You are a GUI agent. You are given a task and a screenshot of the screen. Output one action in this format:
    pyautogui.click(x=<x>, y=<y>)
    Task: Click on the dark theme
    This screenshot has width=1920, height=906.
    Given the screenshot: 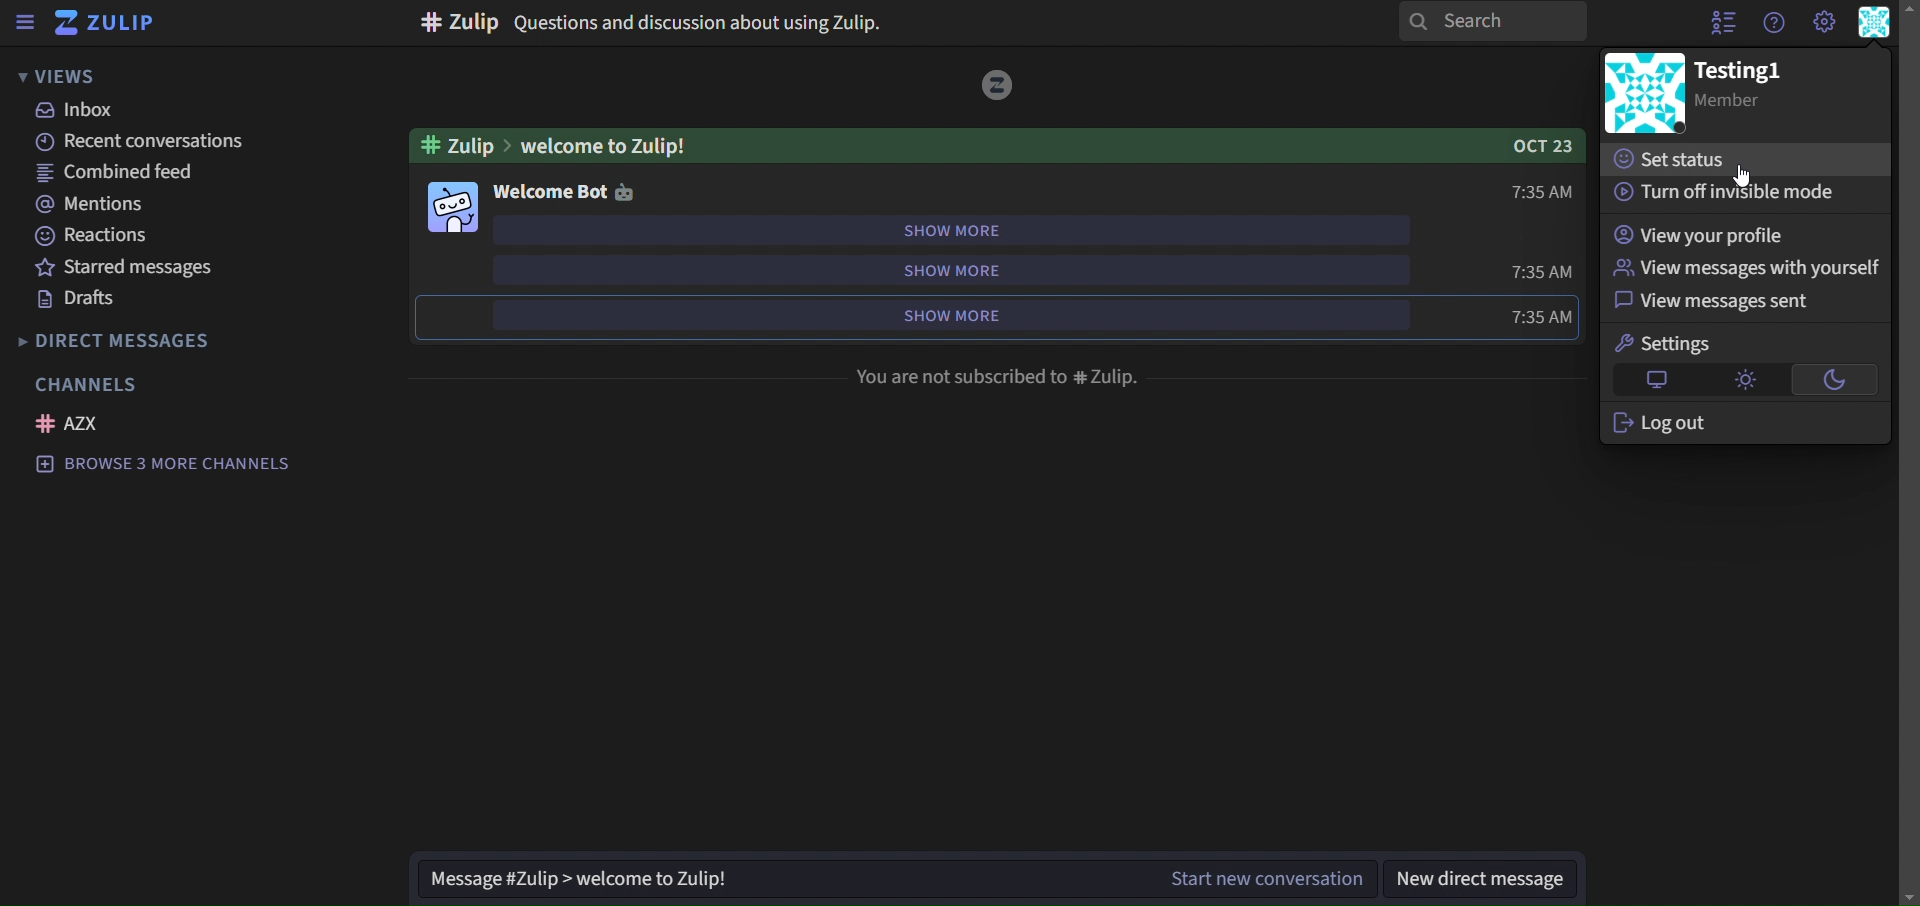 What is the action you would take?
    pyautogui.click(x=1835, y=378)
    